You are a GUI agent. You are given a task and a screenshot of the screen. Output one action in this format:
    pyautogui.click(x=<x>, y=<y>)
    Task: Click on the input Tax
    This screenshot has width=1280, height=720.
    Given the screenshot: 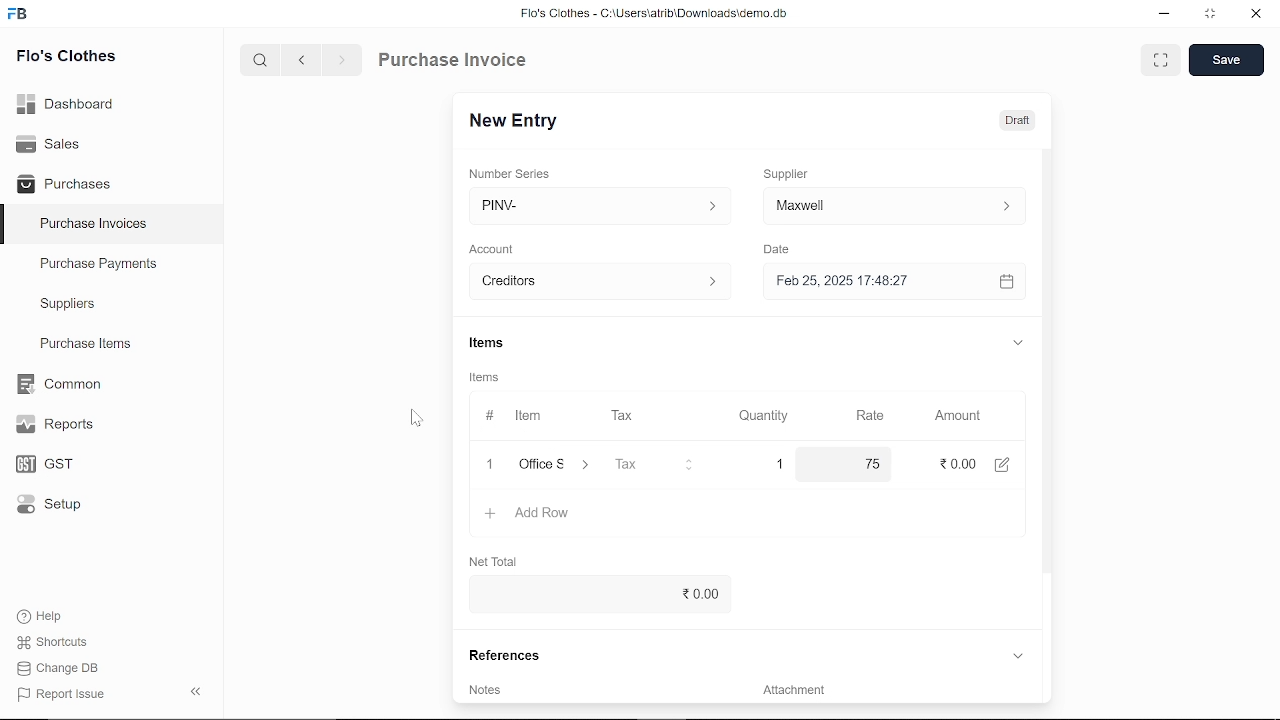 What is the action you would take?
    pyautogui.click(x=654, y=464)
    